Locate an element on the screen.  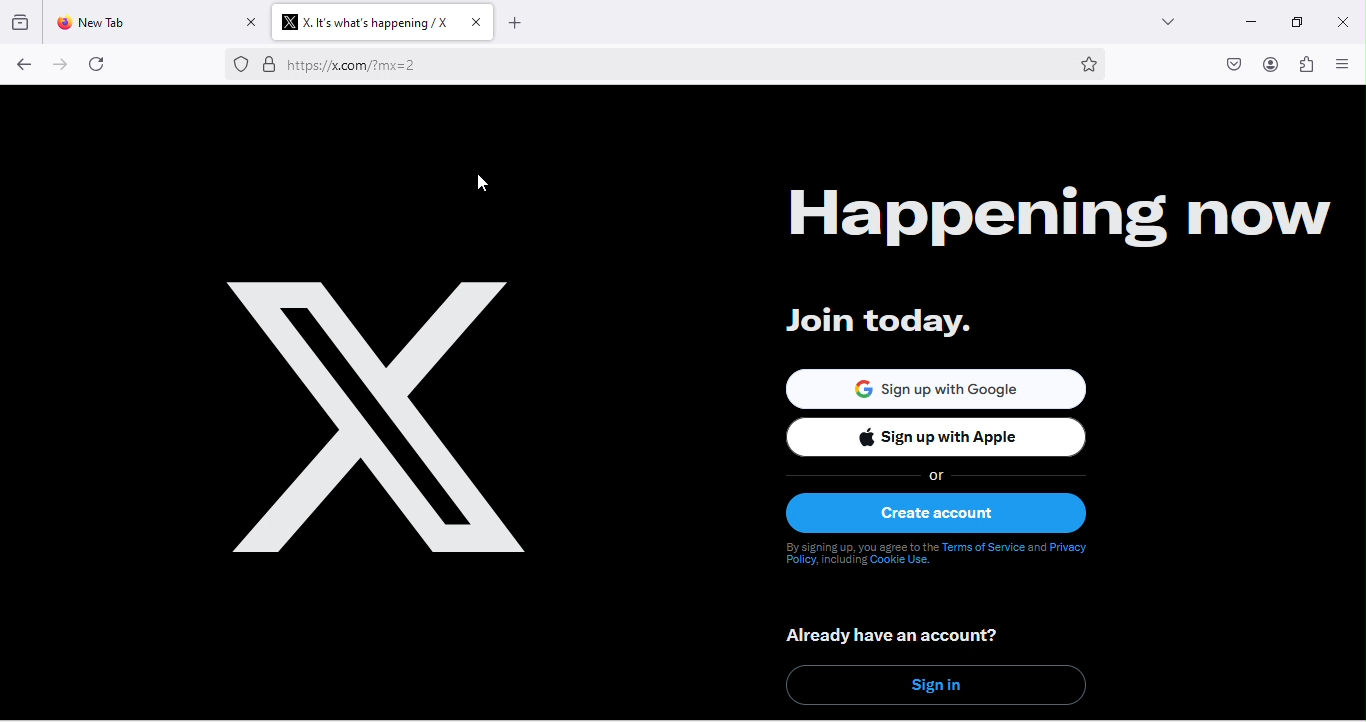
add new is located at coordinates (520, 23).